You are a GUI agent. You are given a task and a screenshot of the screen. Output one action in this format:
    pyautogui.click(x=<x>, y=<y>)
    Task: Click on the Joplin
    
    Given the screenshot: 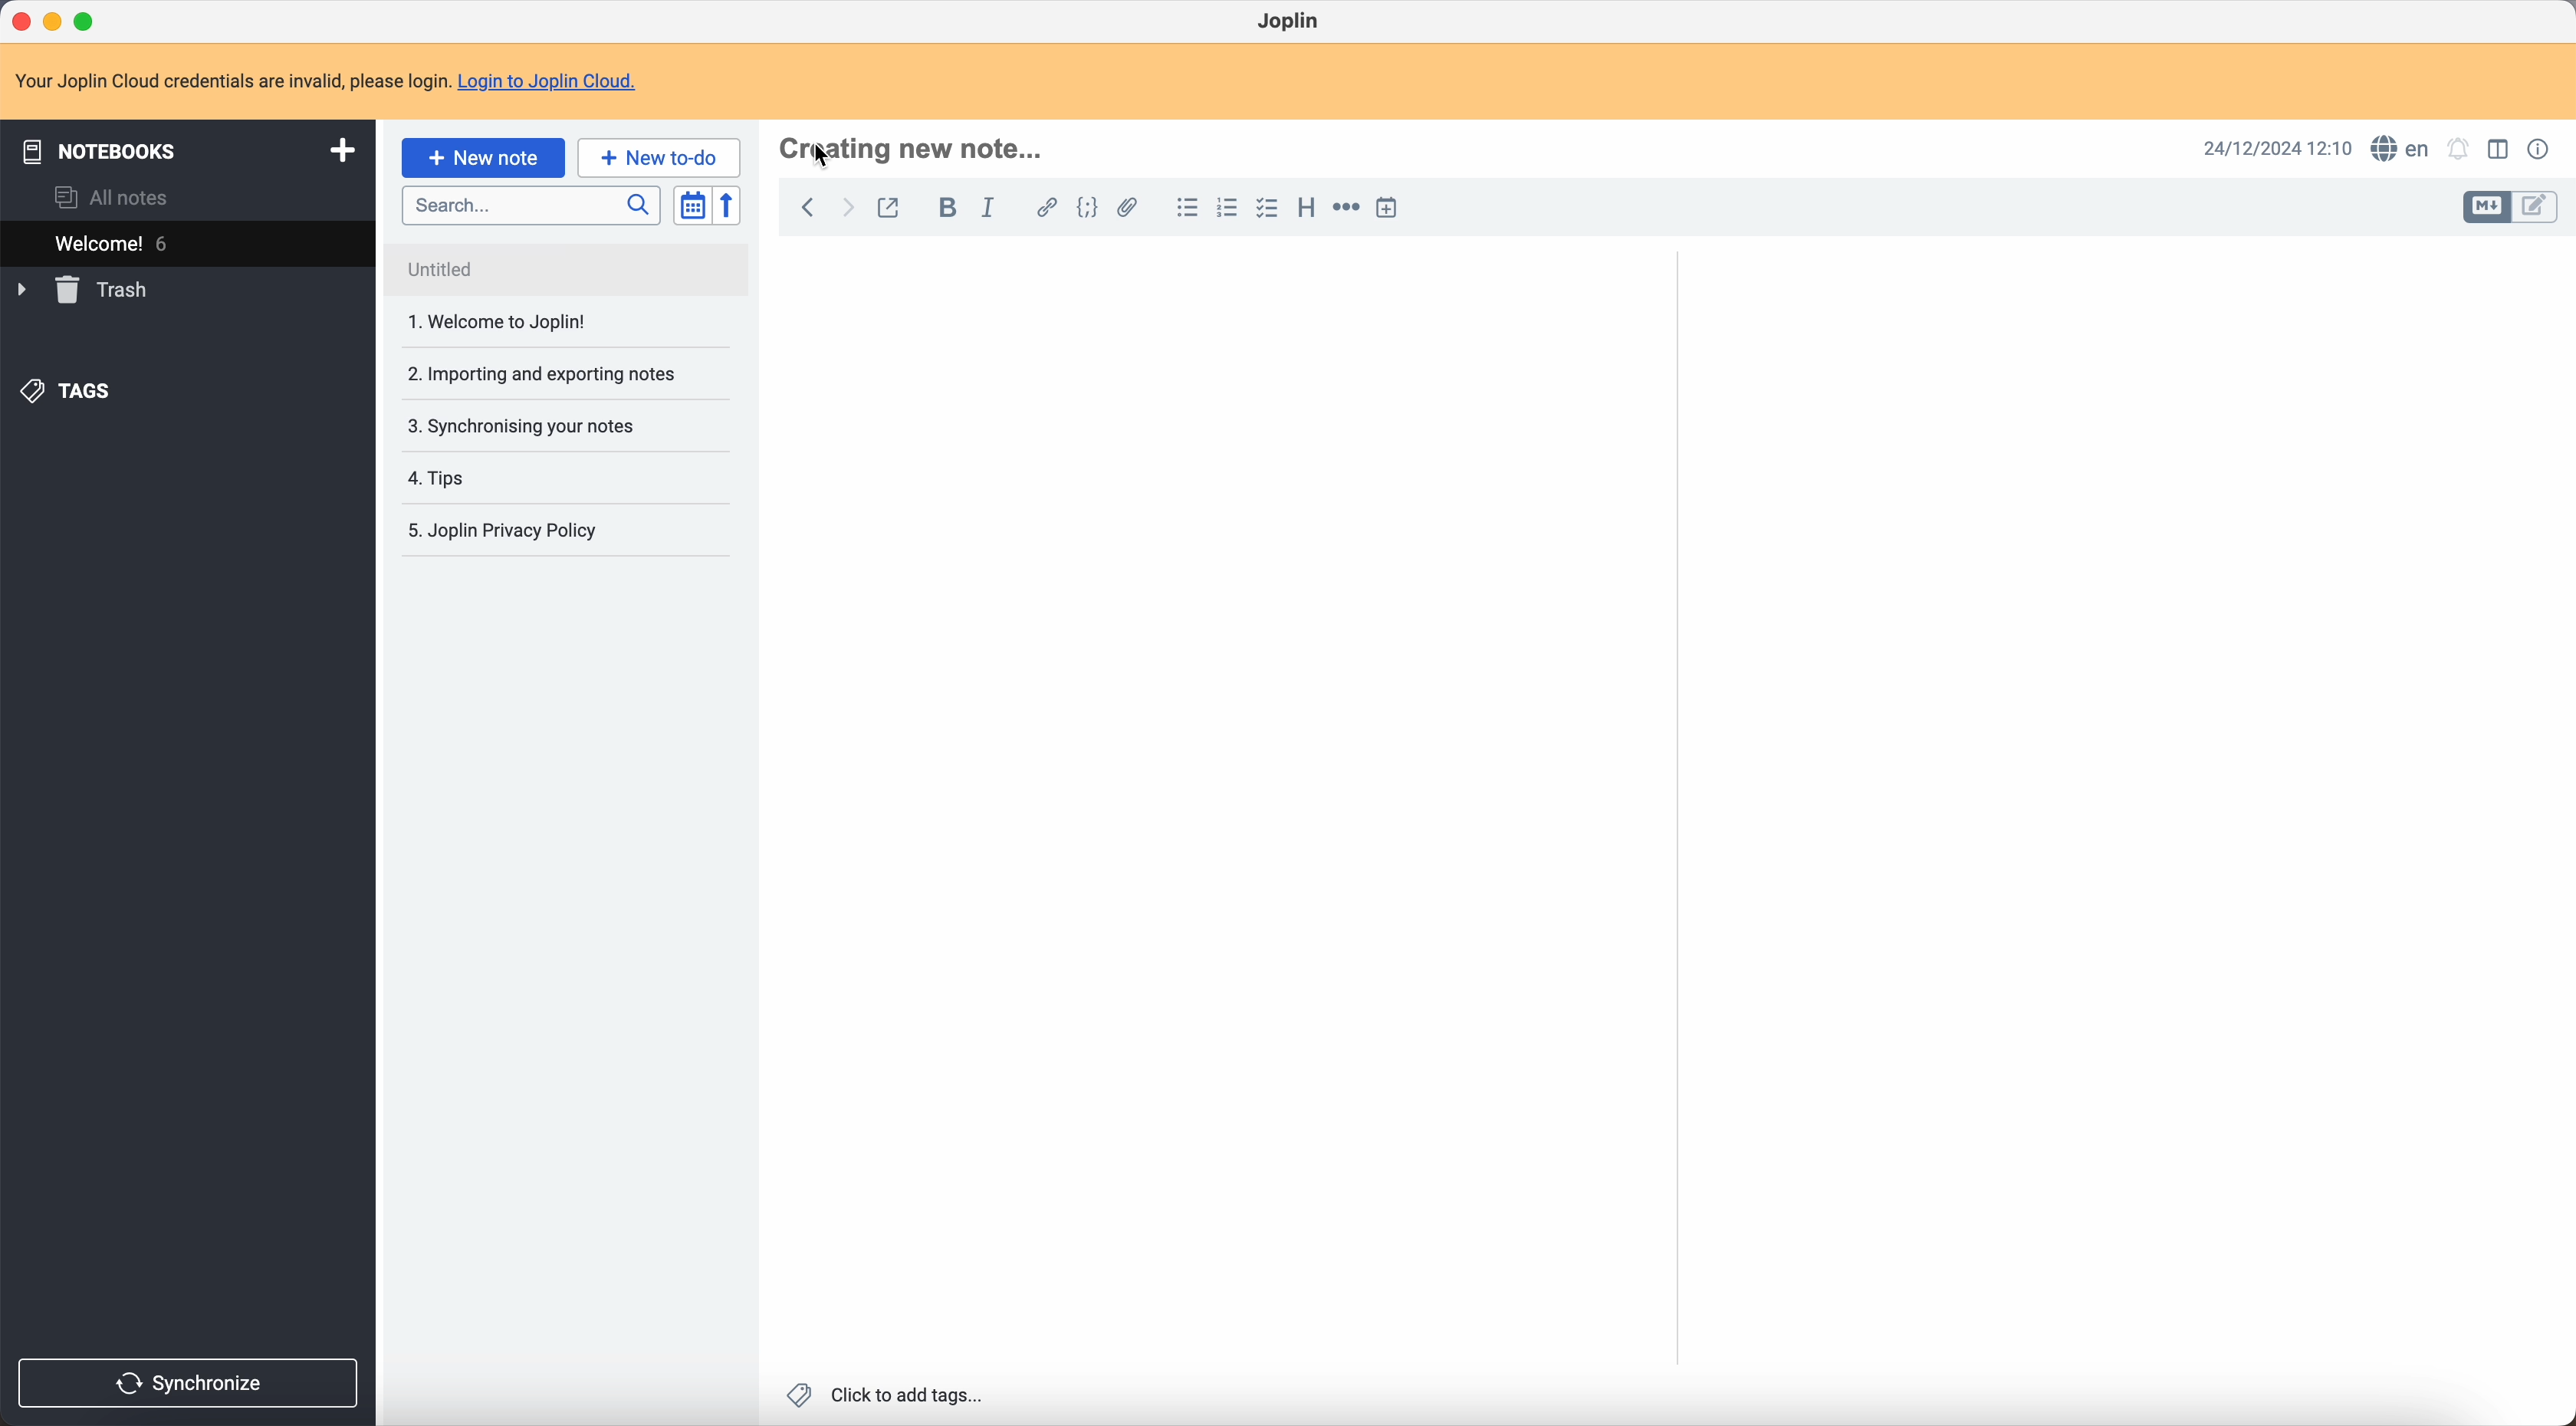 What is the action you would take?
    pyautogui.click(x=1291, y=23)
    